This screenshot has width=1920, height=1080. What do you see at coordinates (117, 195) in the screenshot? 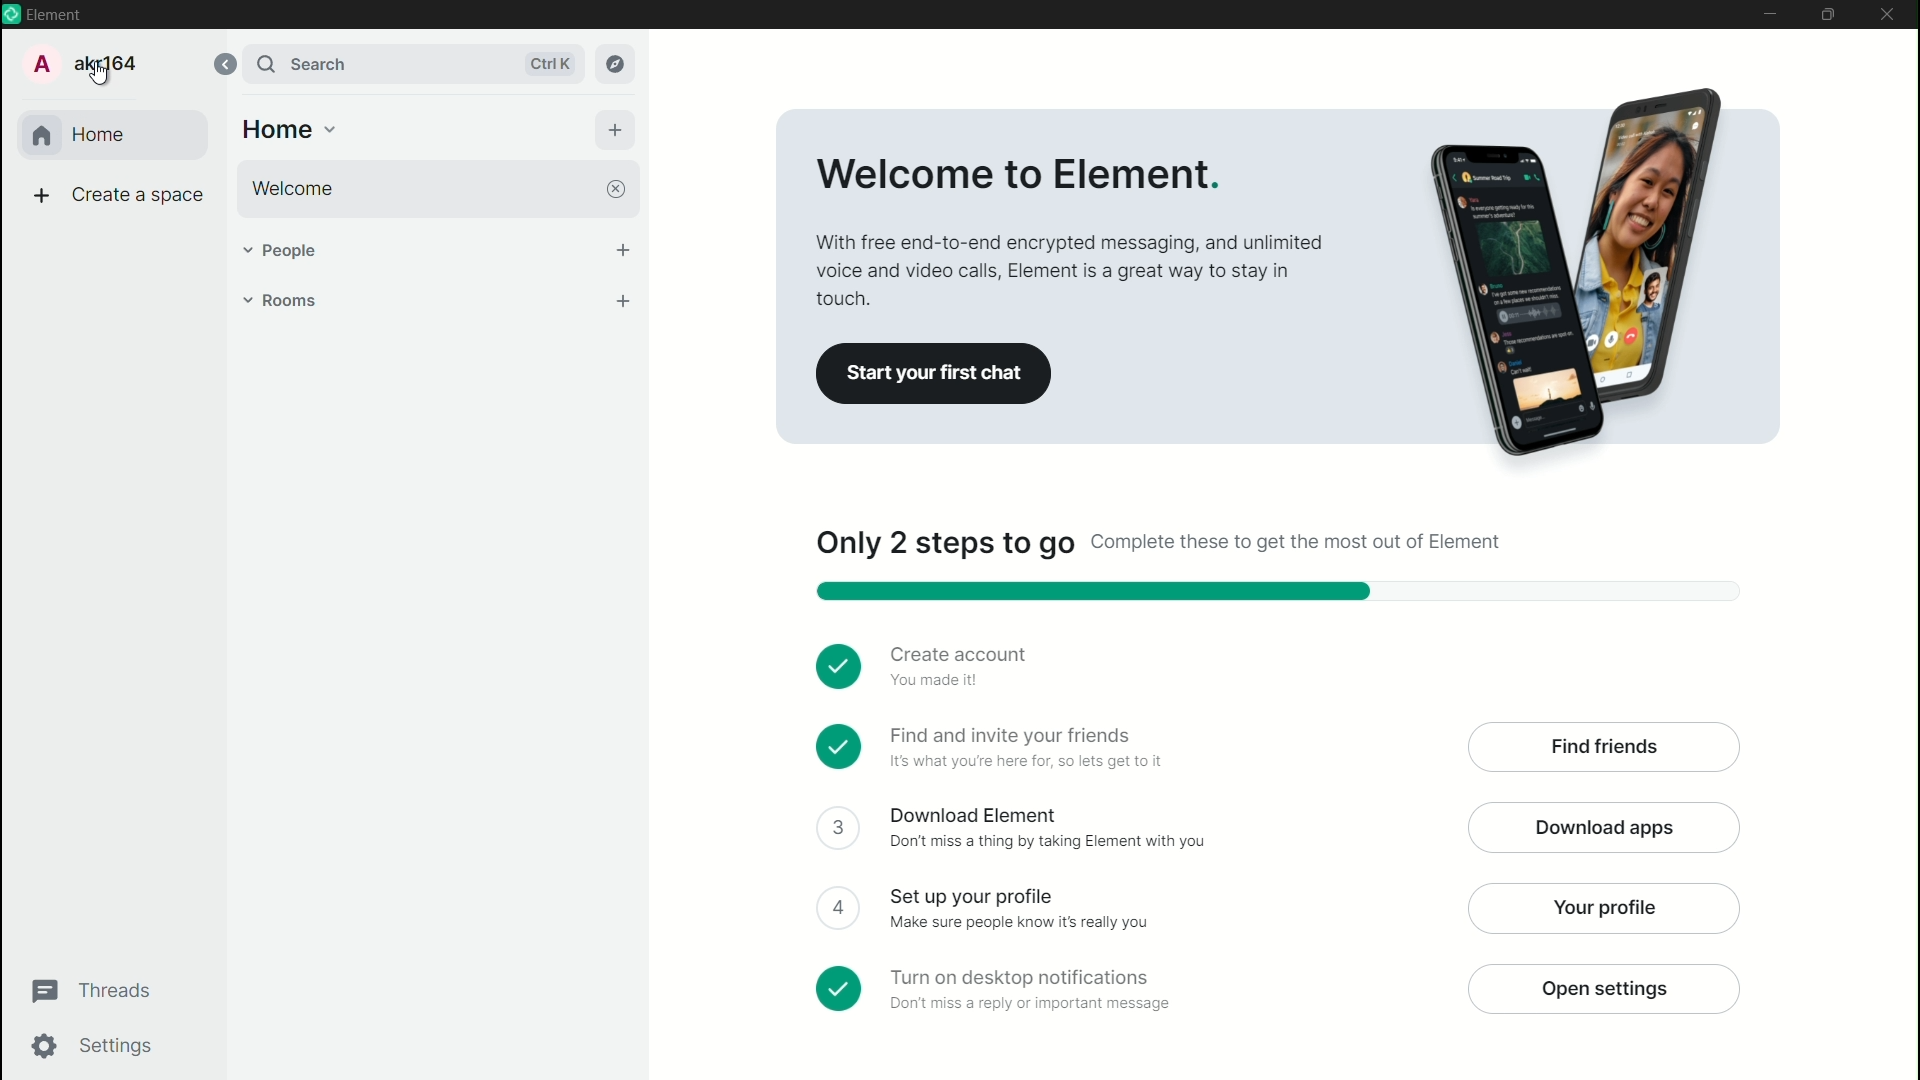
I see `create space` at bounding box center [117, 195].